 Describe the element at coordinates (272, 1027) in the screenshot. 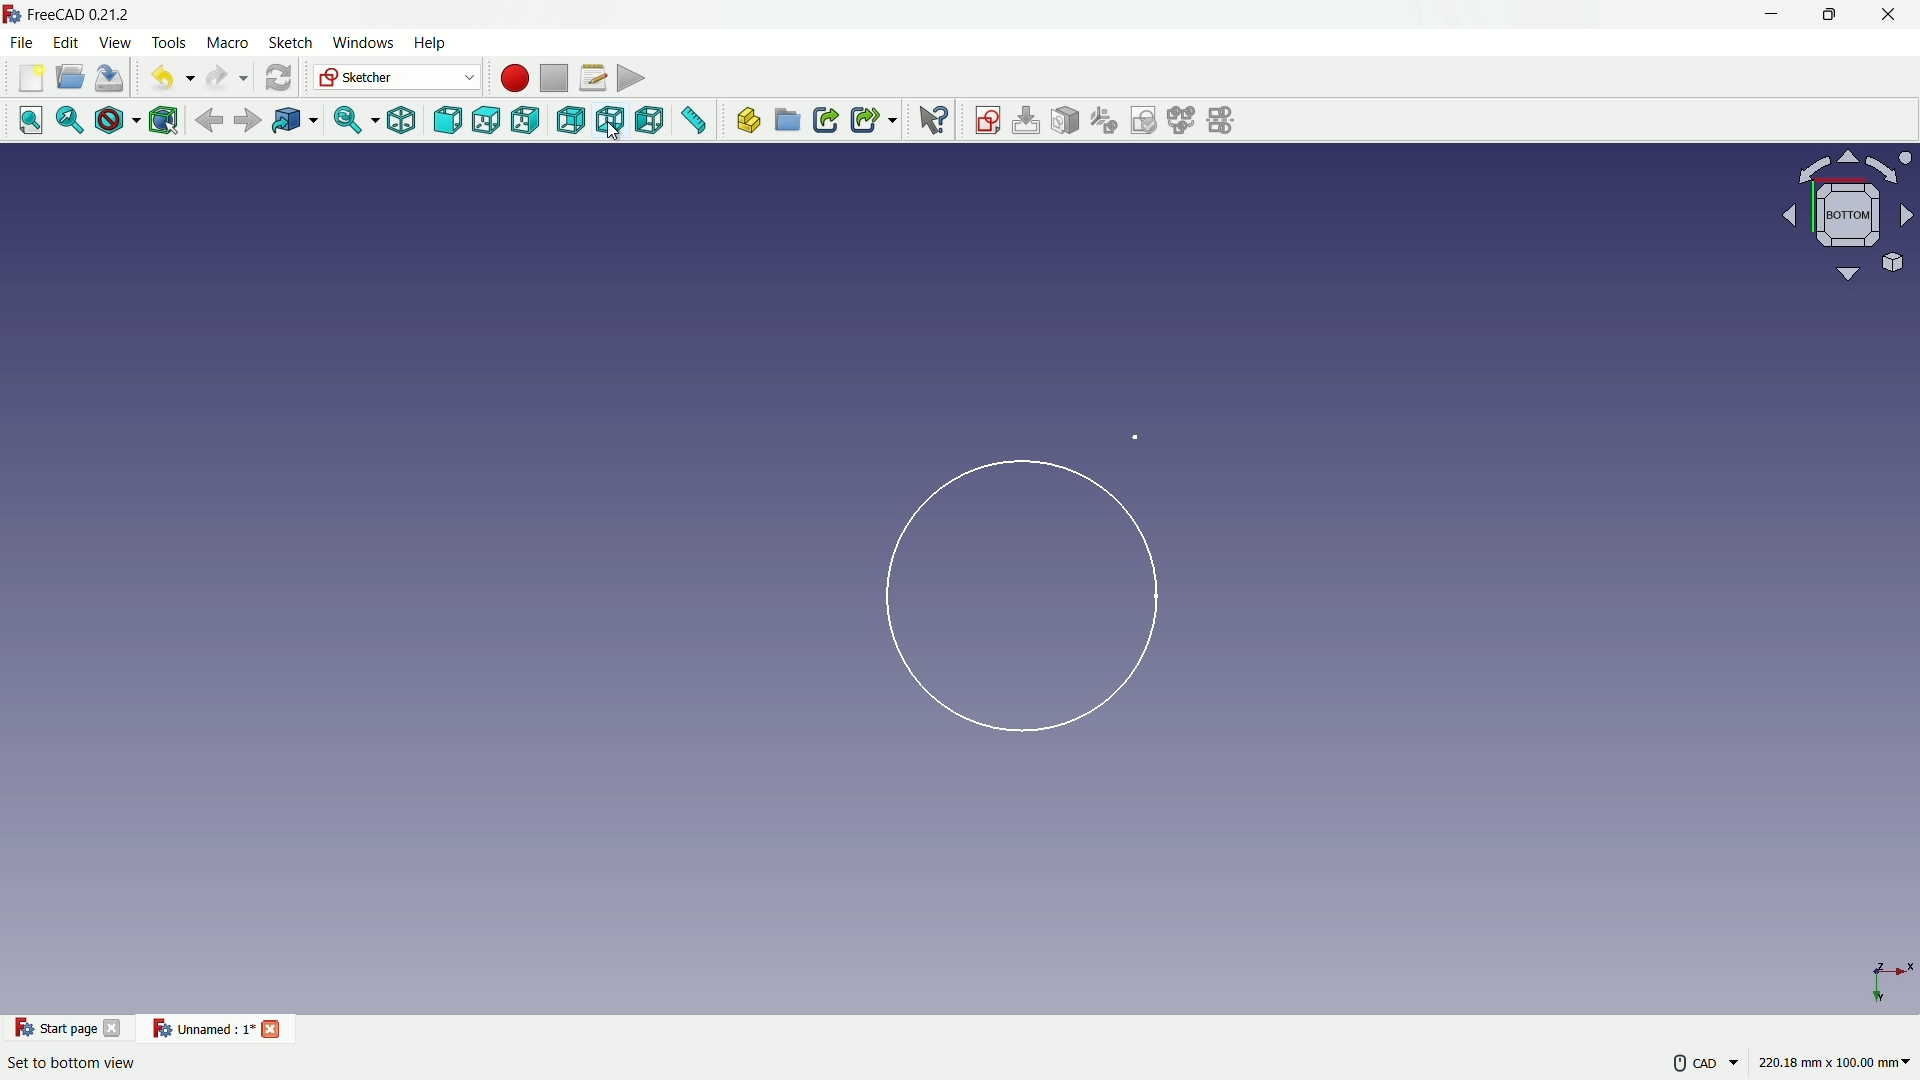

I see `close file` at that location.